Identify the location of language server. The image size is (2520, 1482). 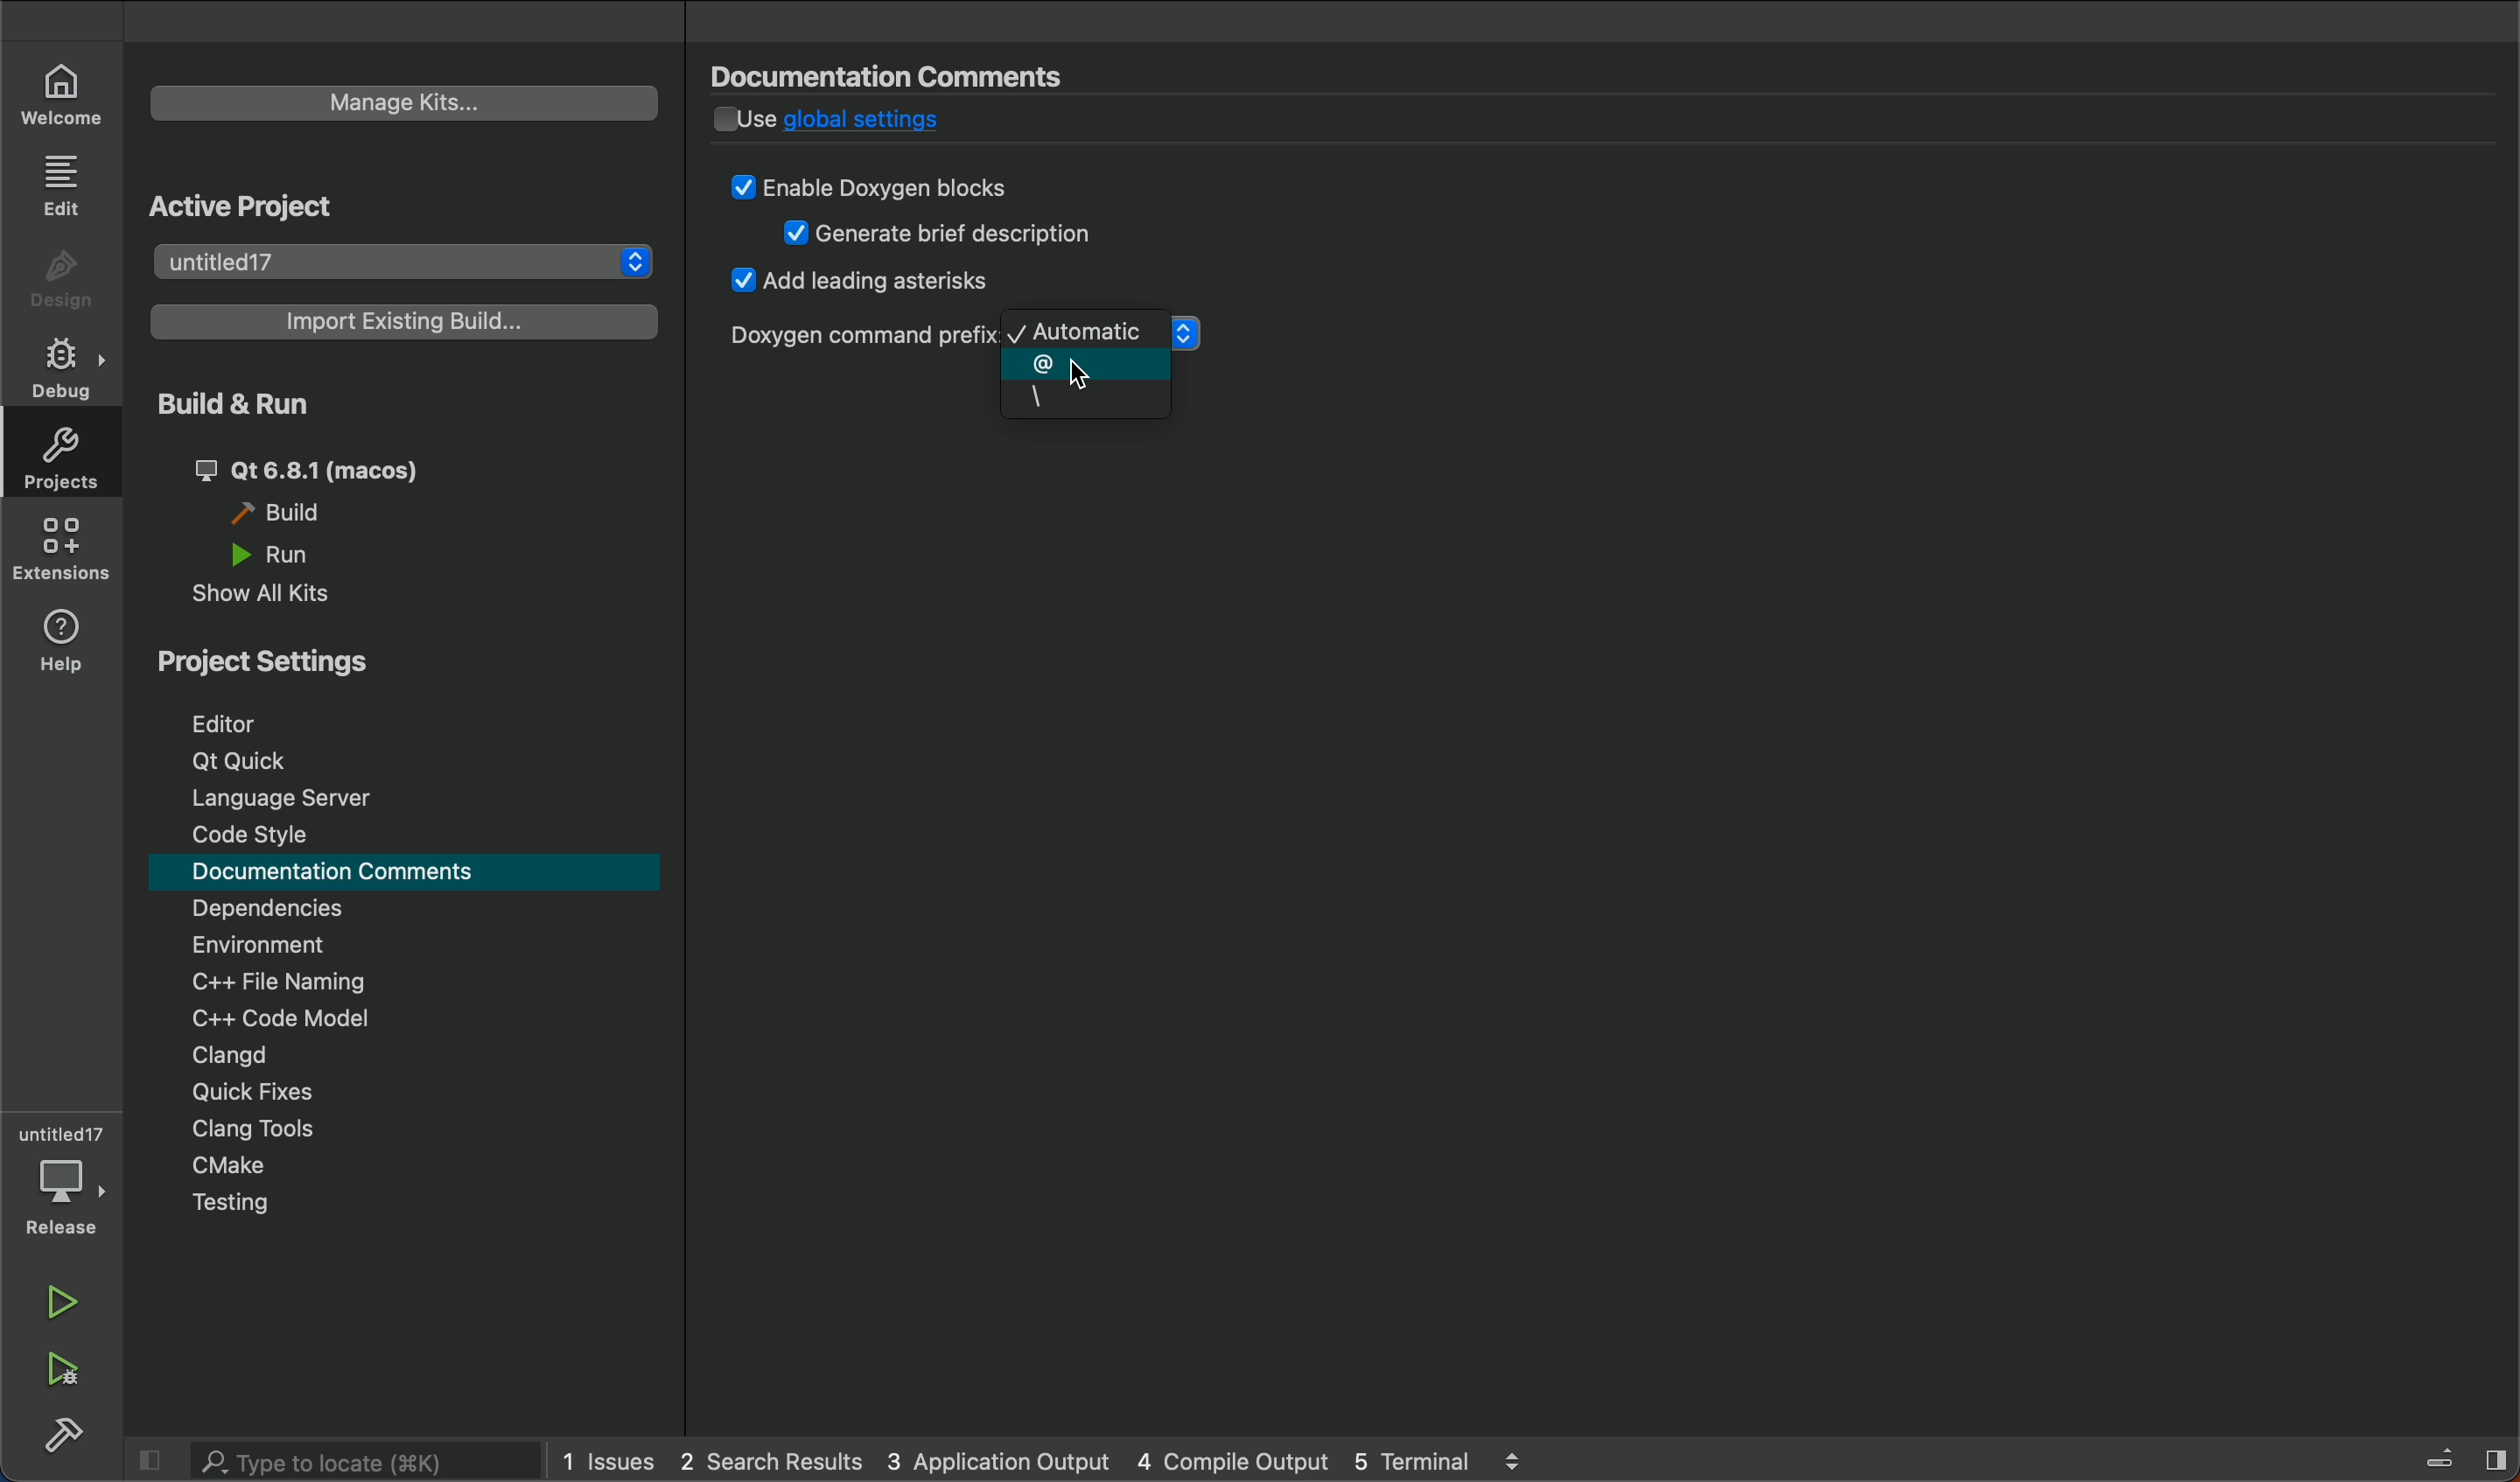
(278, 799).